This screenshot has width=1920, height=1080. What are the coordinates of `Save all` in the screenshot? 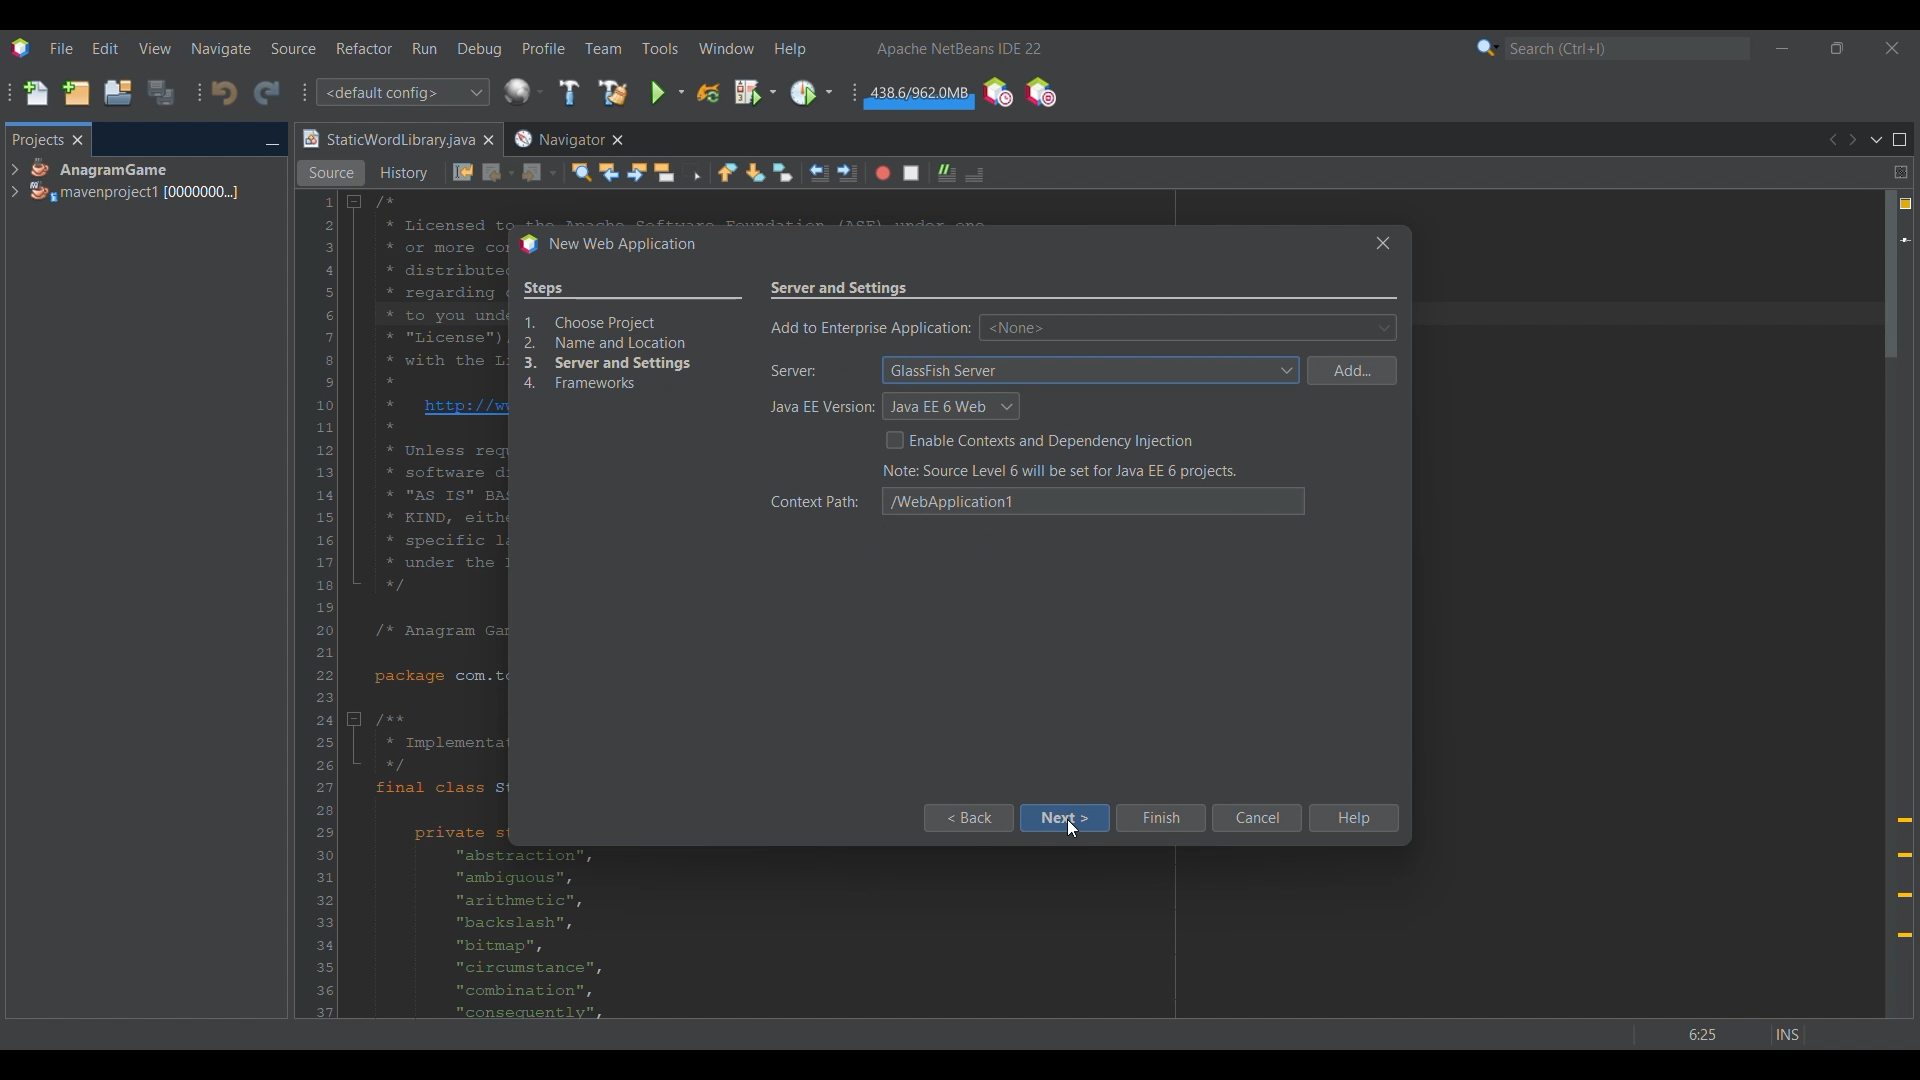 It's located at (161, 92).